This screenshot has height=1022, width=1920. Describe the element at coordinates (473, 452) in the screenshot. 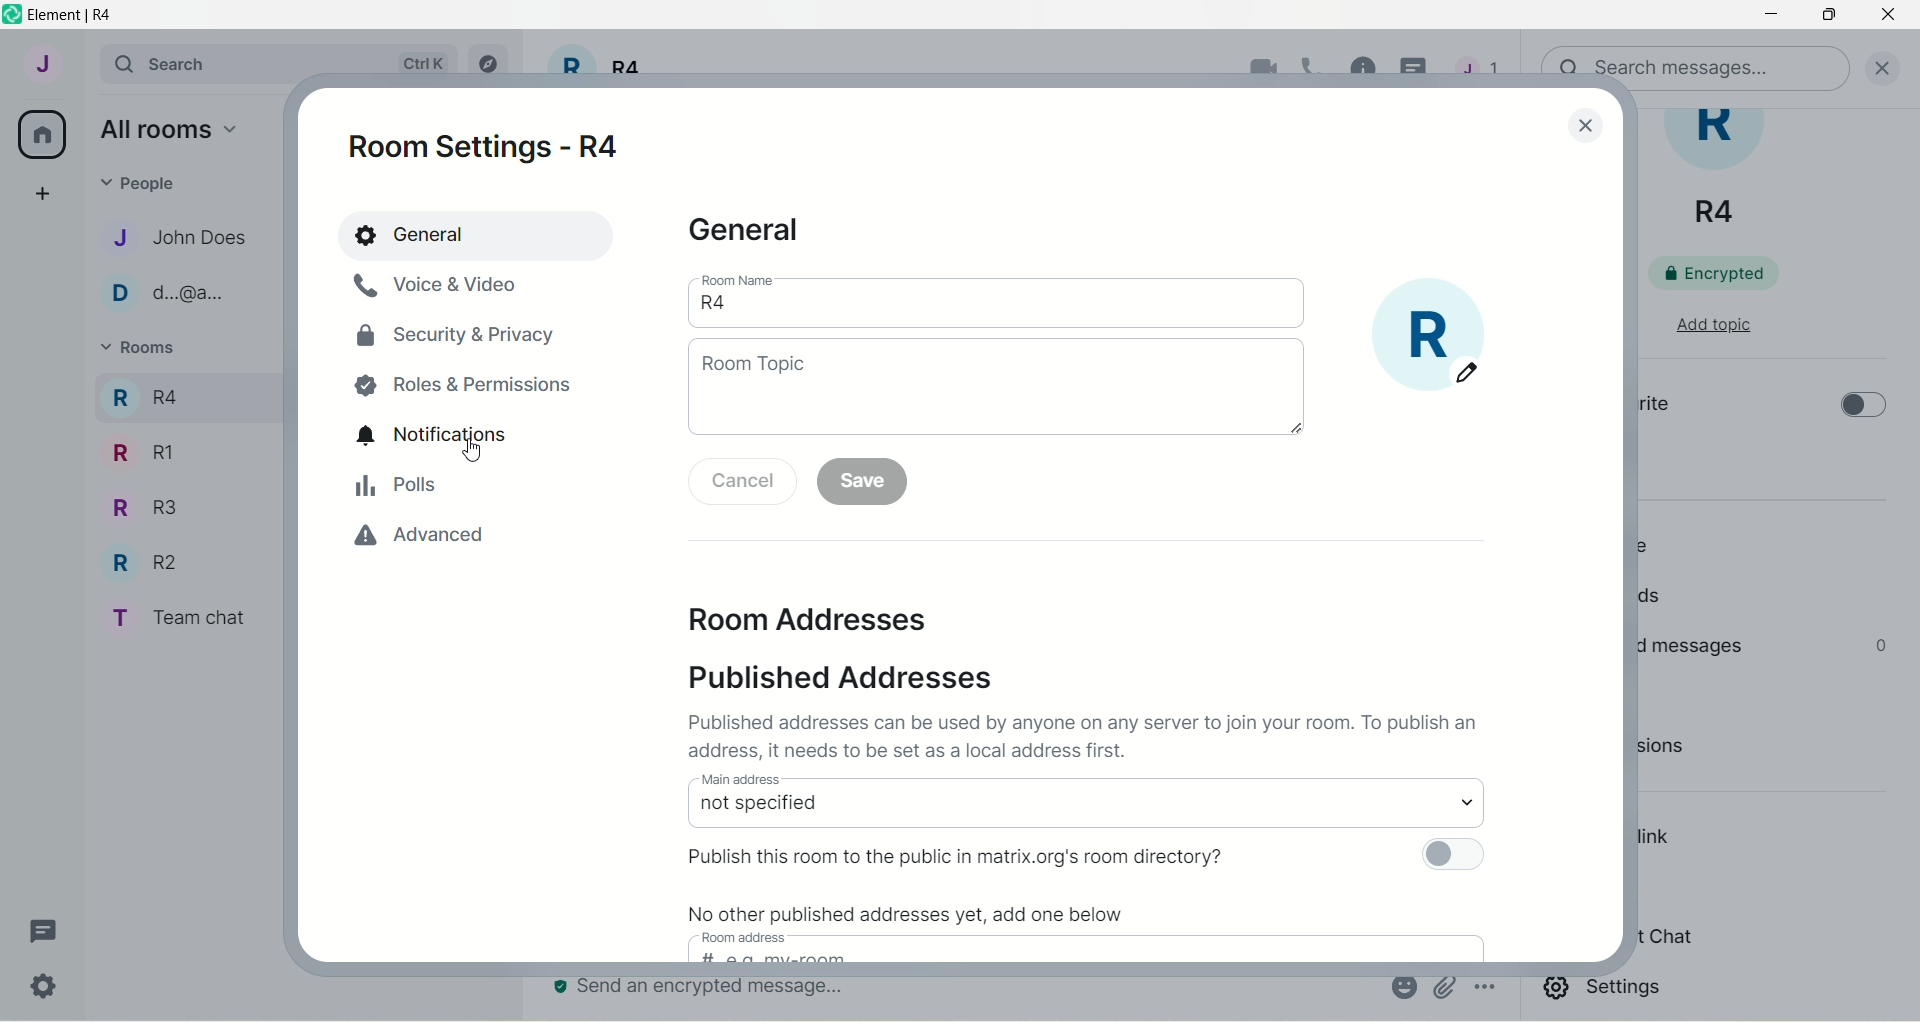

I see `Cursor` at that location.